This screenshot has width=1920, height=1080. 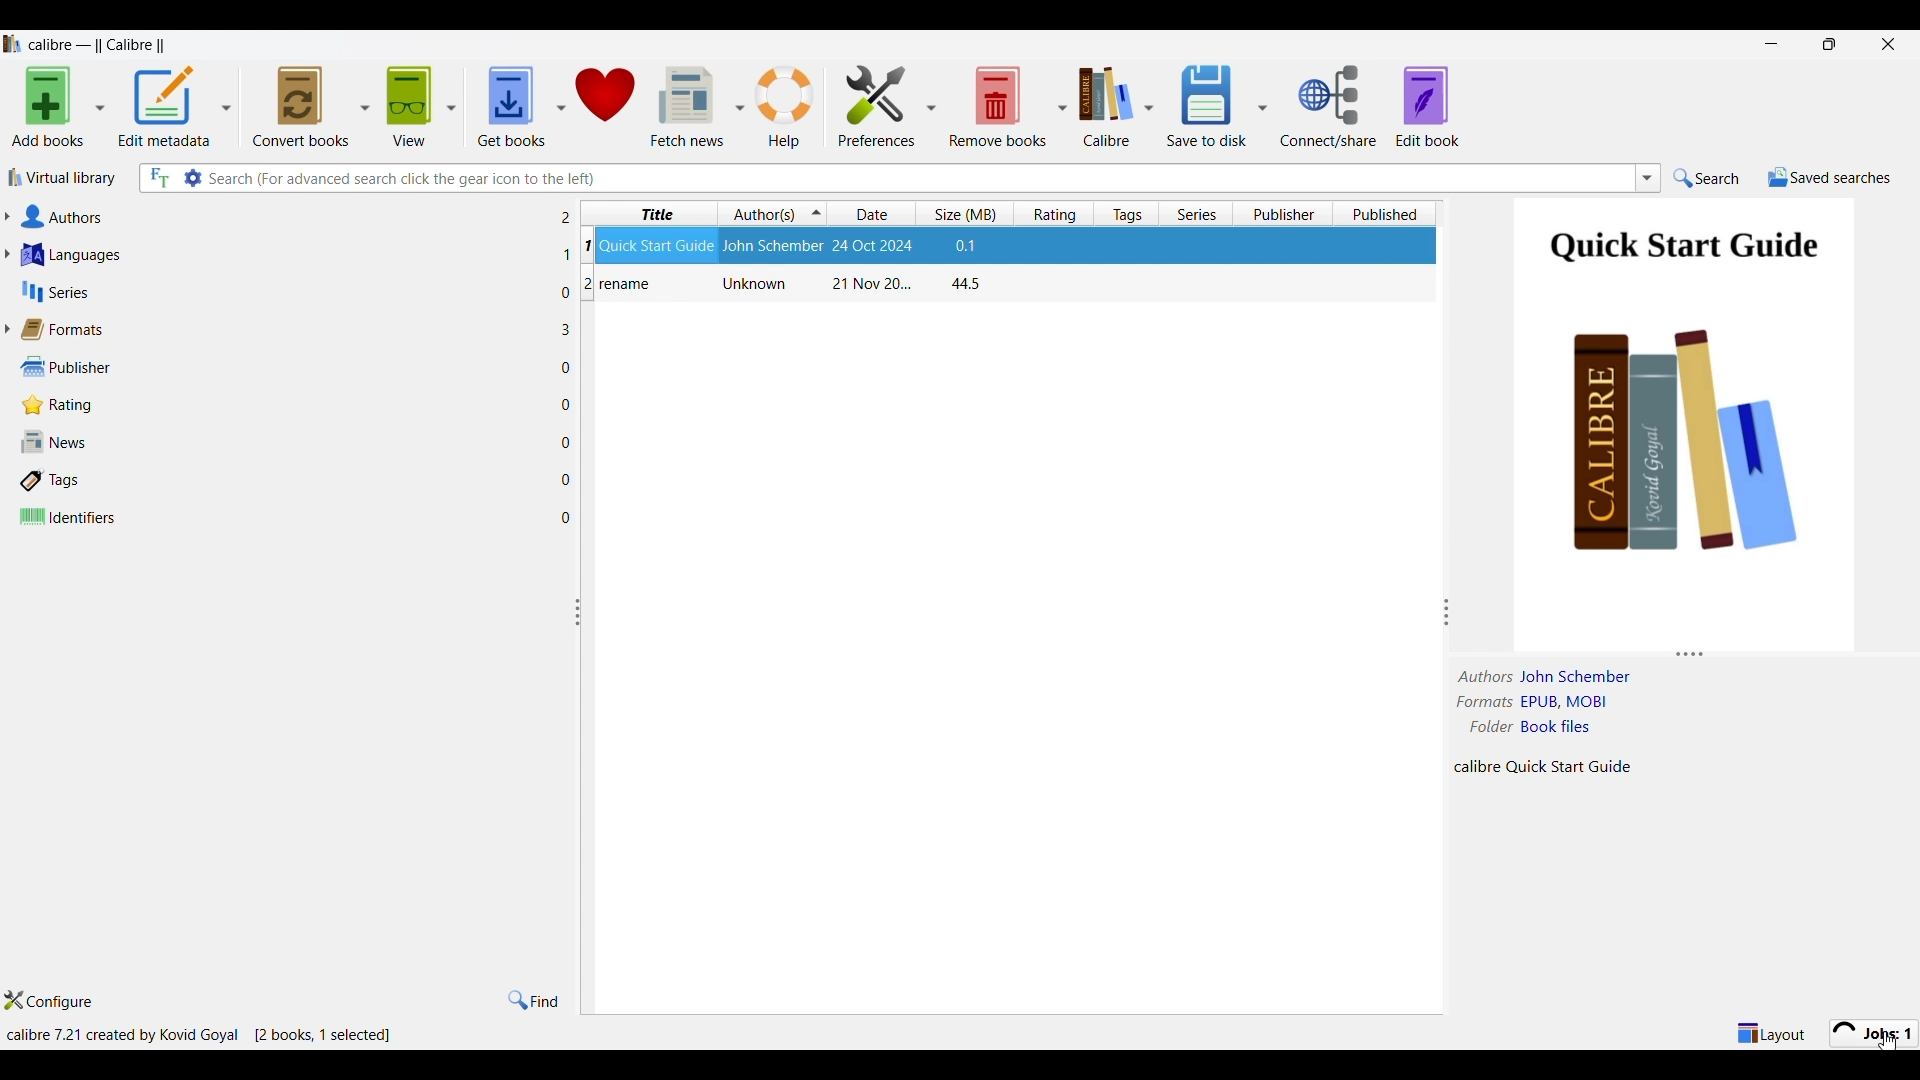 I want to click on Get book options, so click(x=559, y=108).